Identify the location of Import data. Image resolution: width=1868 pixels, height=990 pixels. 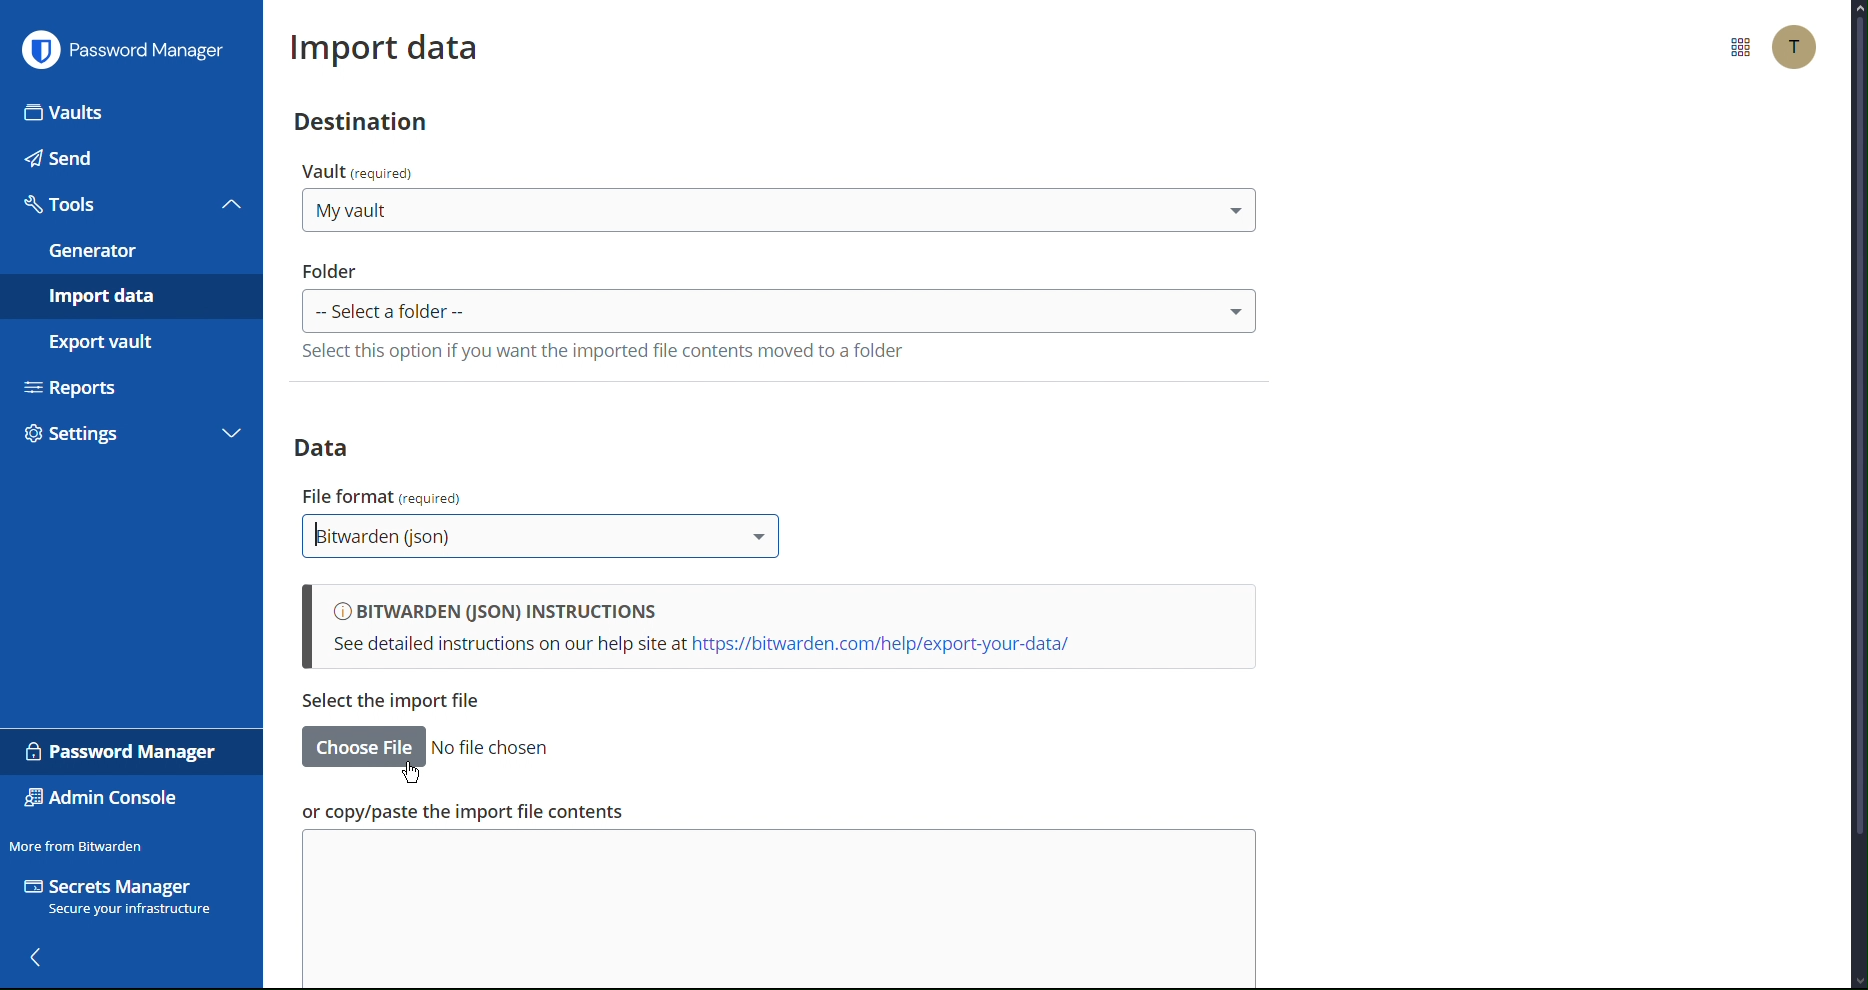
(130, 296).